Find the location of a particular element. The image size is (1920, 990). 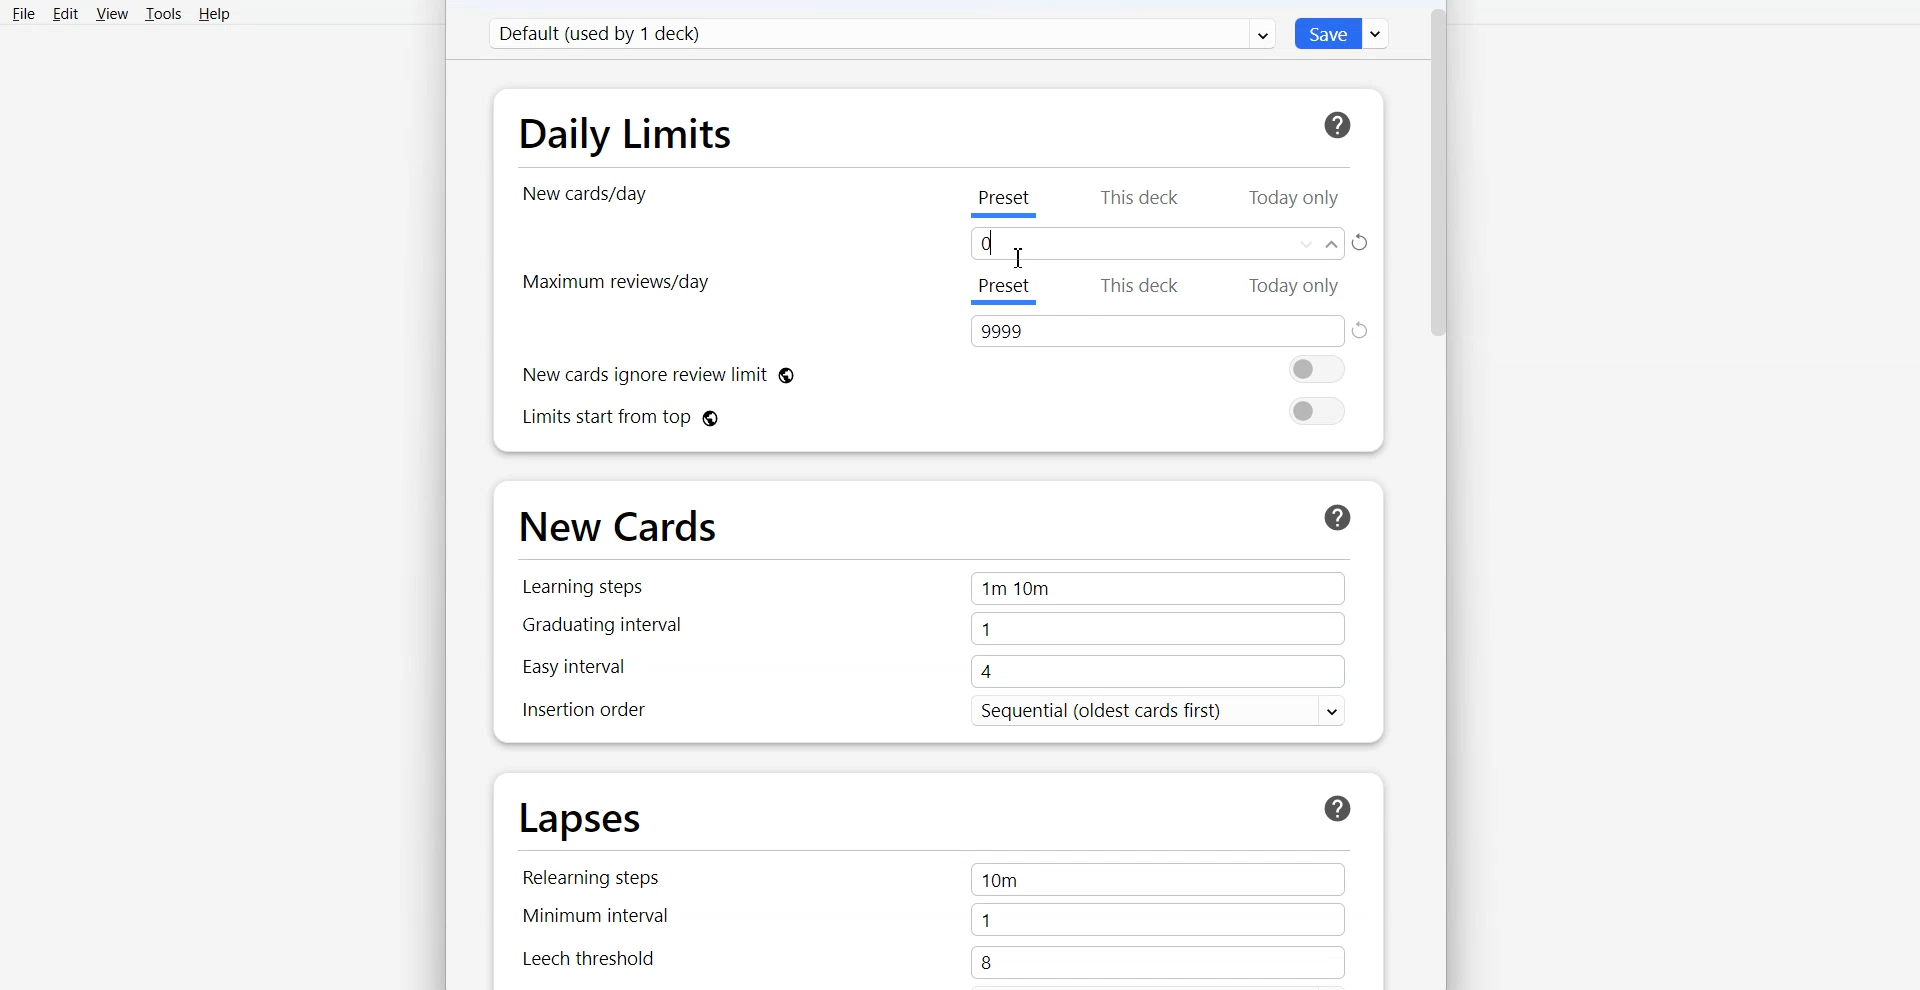

Rest is located at coordinates (1362, 244).